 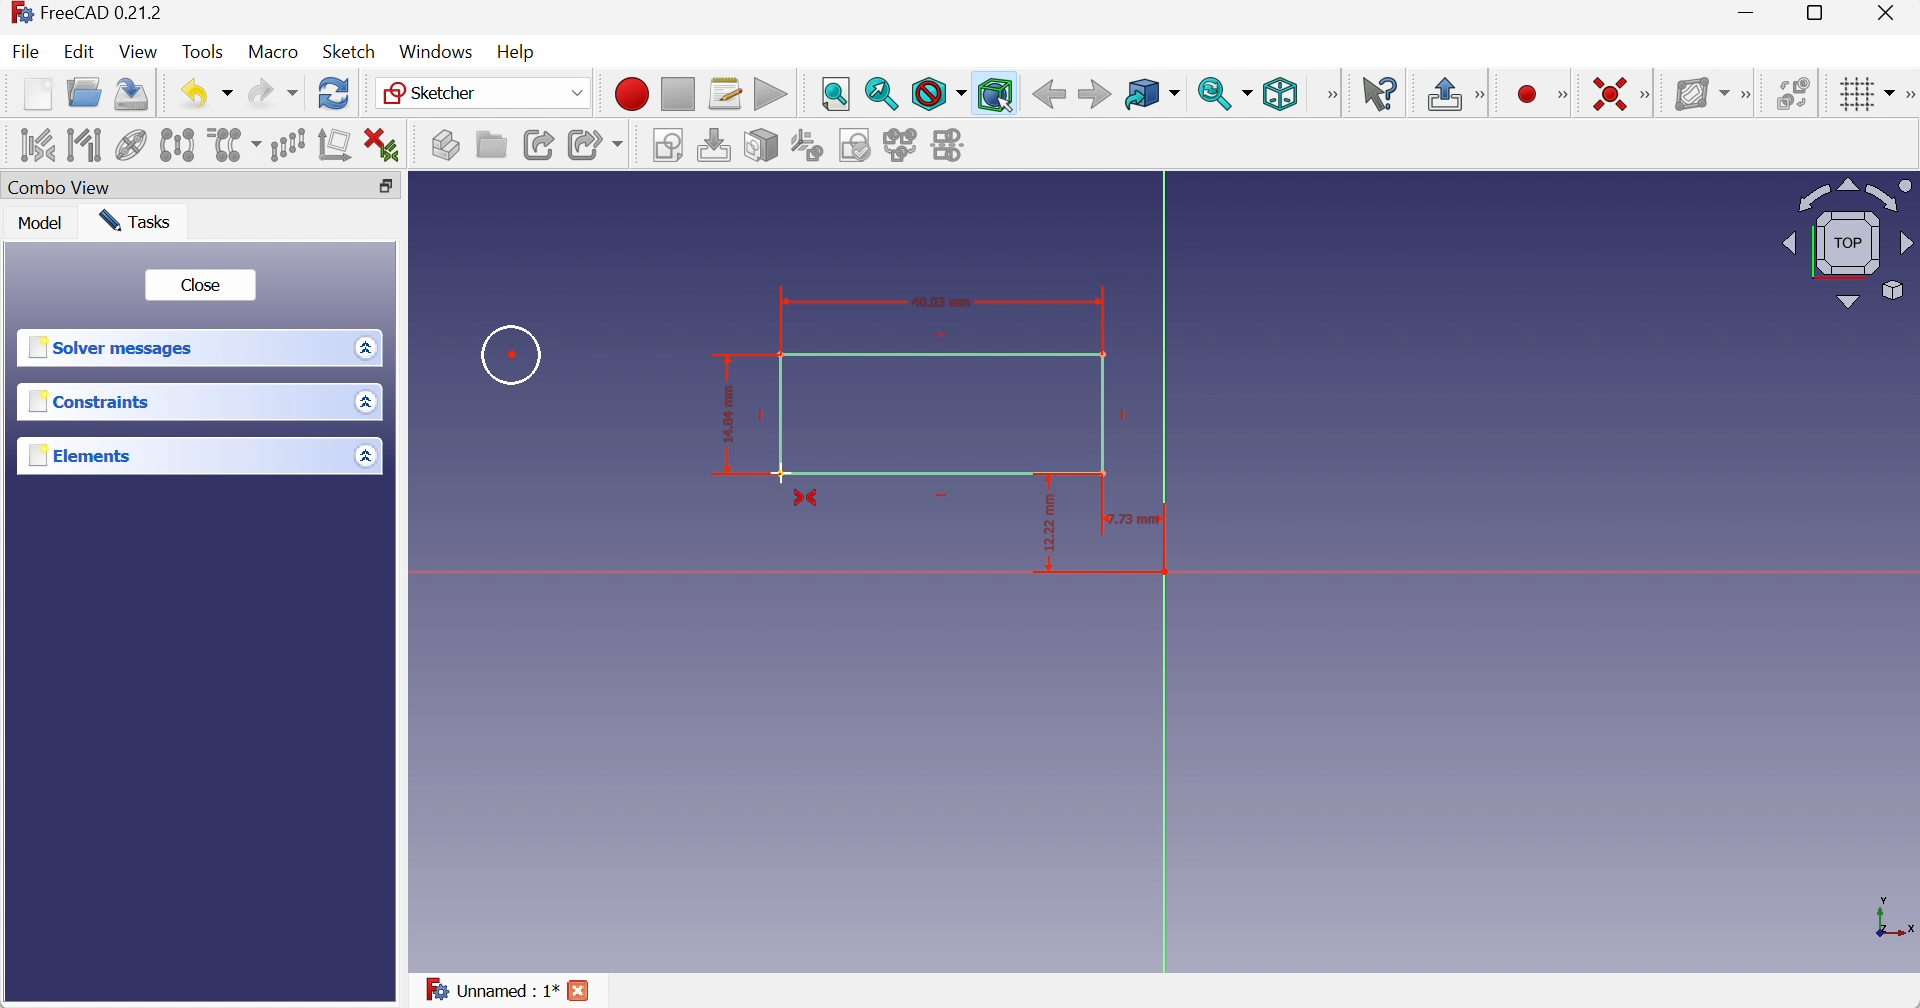 I want to click on Constraints, so click(x=93, y=400).